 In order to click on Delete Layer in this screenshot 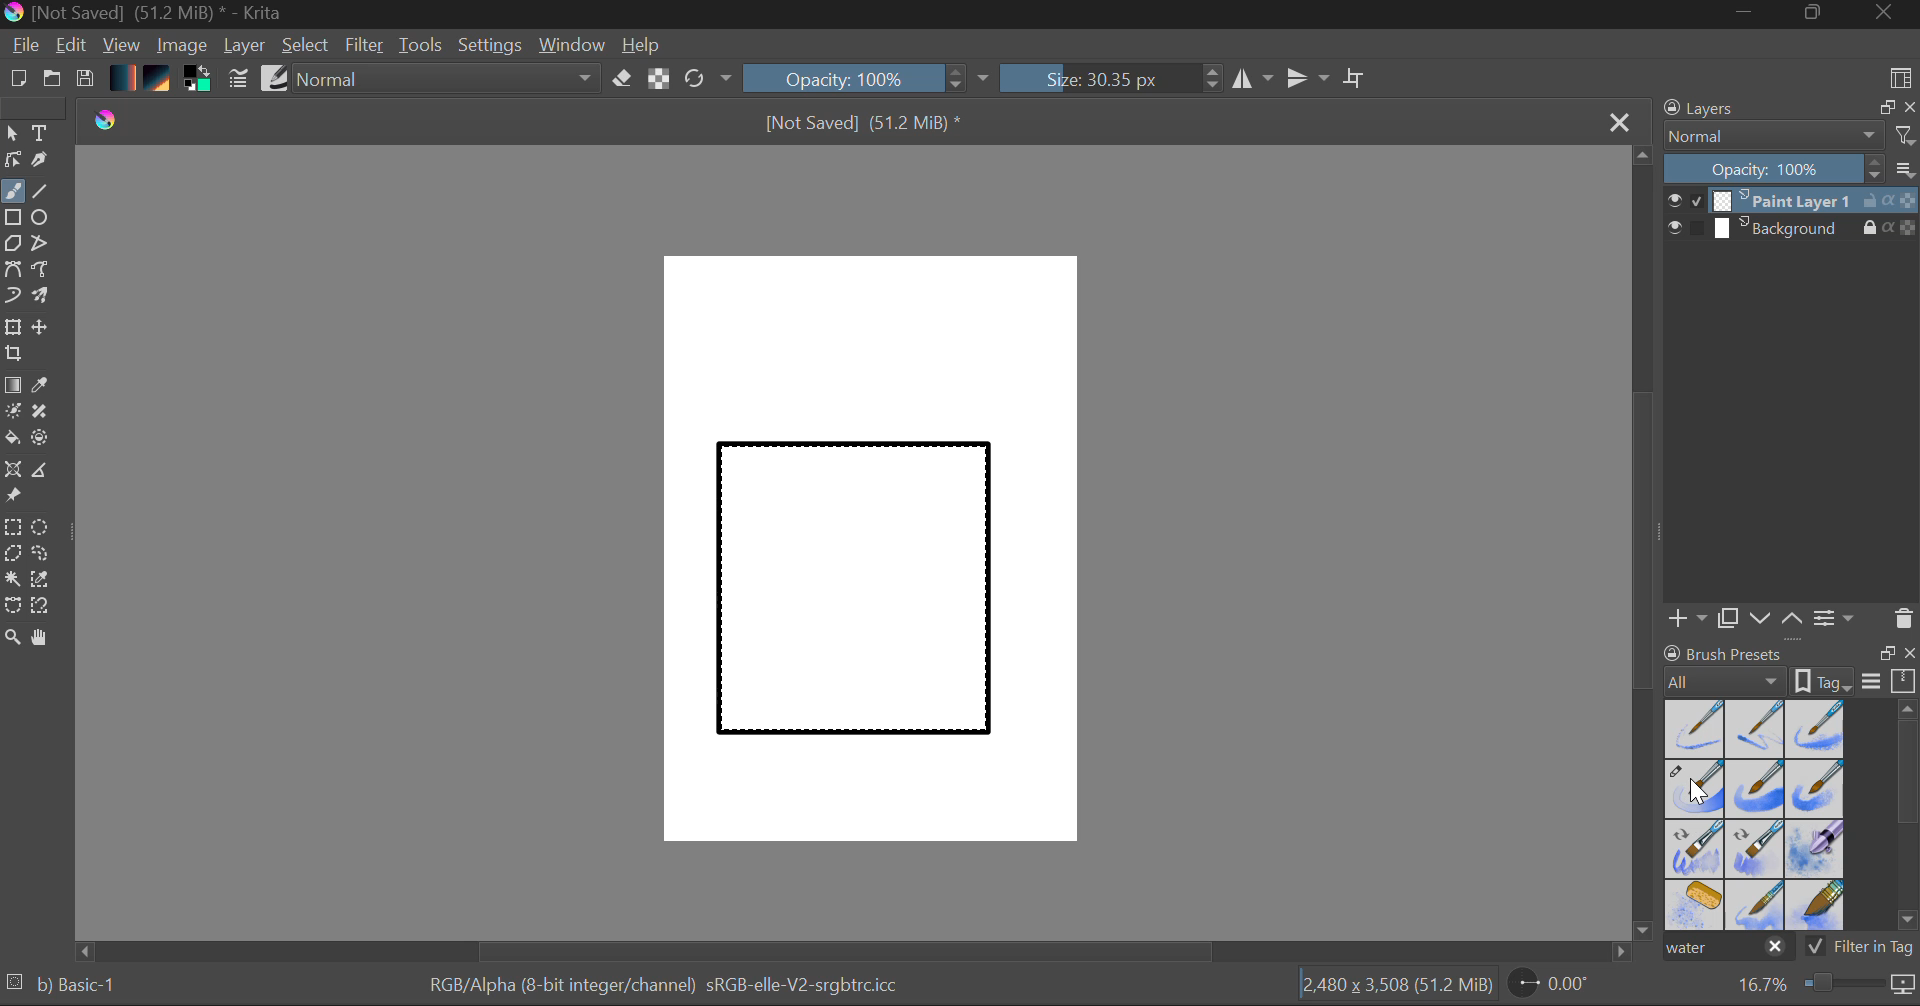, I will do `click(1904, 619)`.